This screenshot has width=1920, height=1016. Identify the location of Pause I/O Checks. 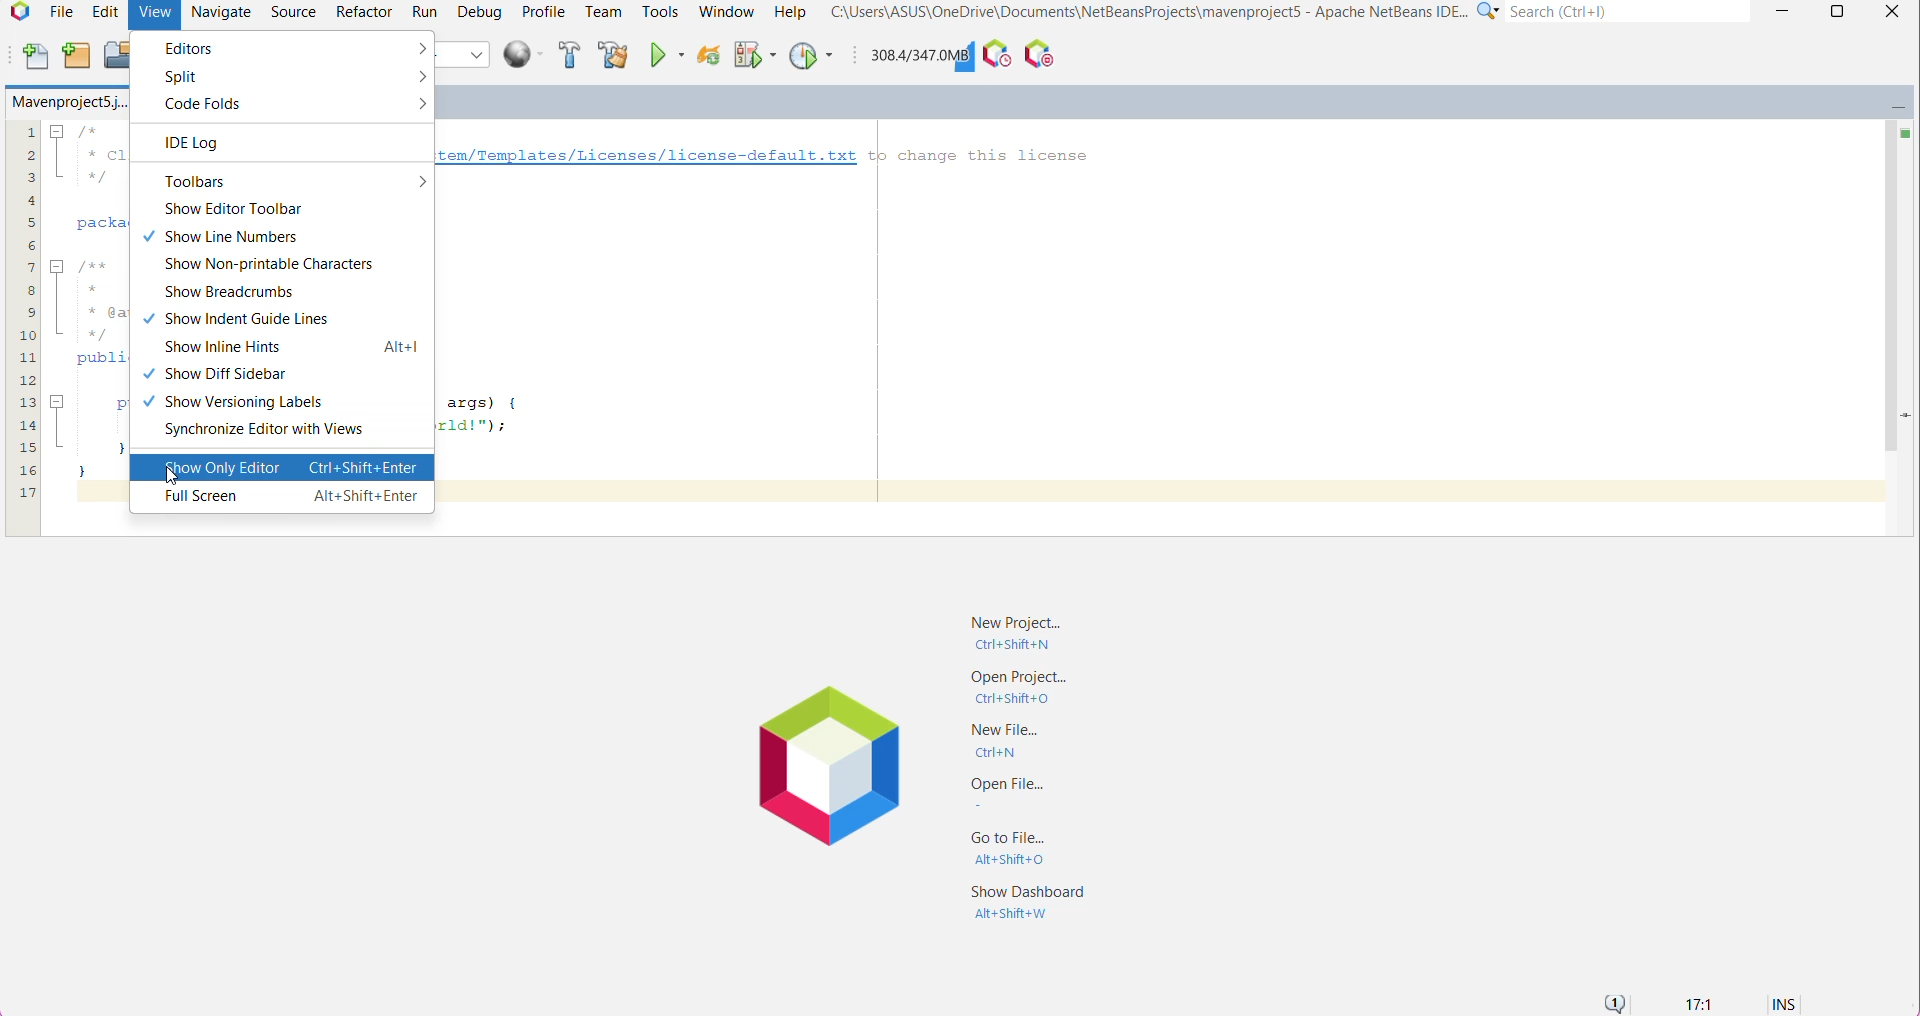
(1040, 56).